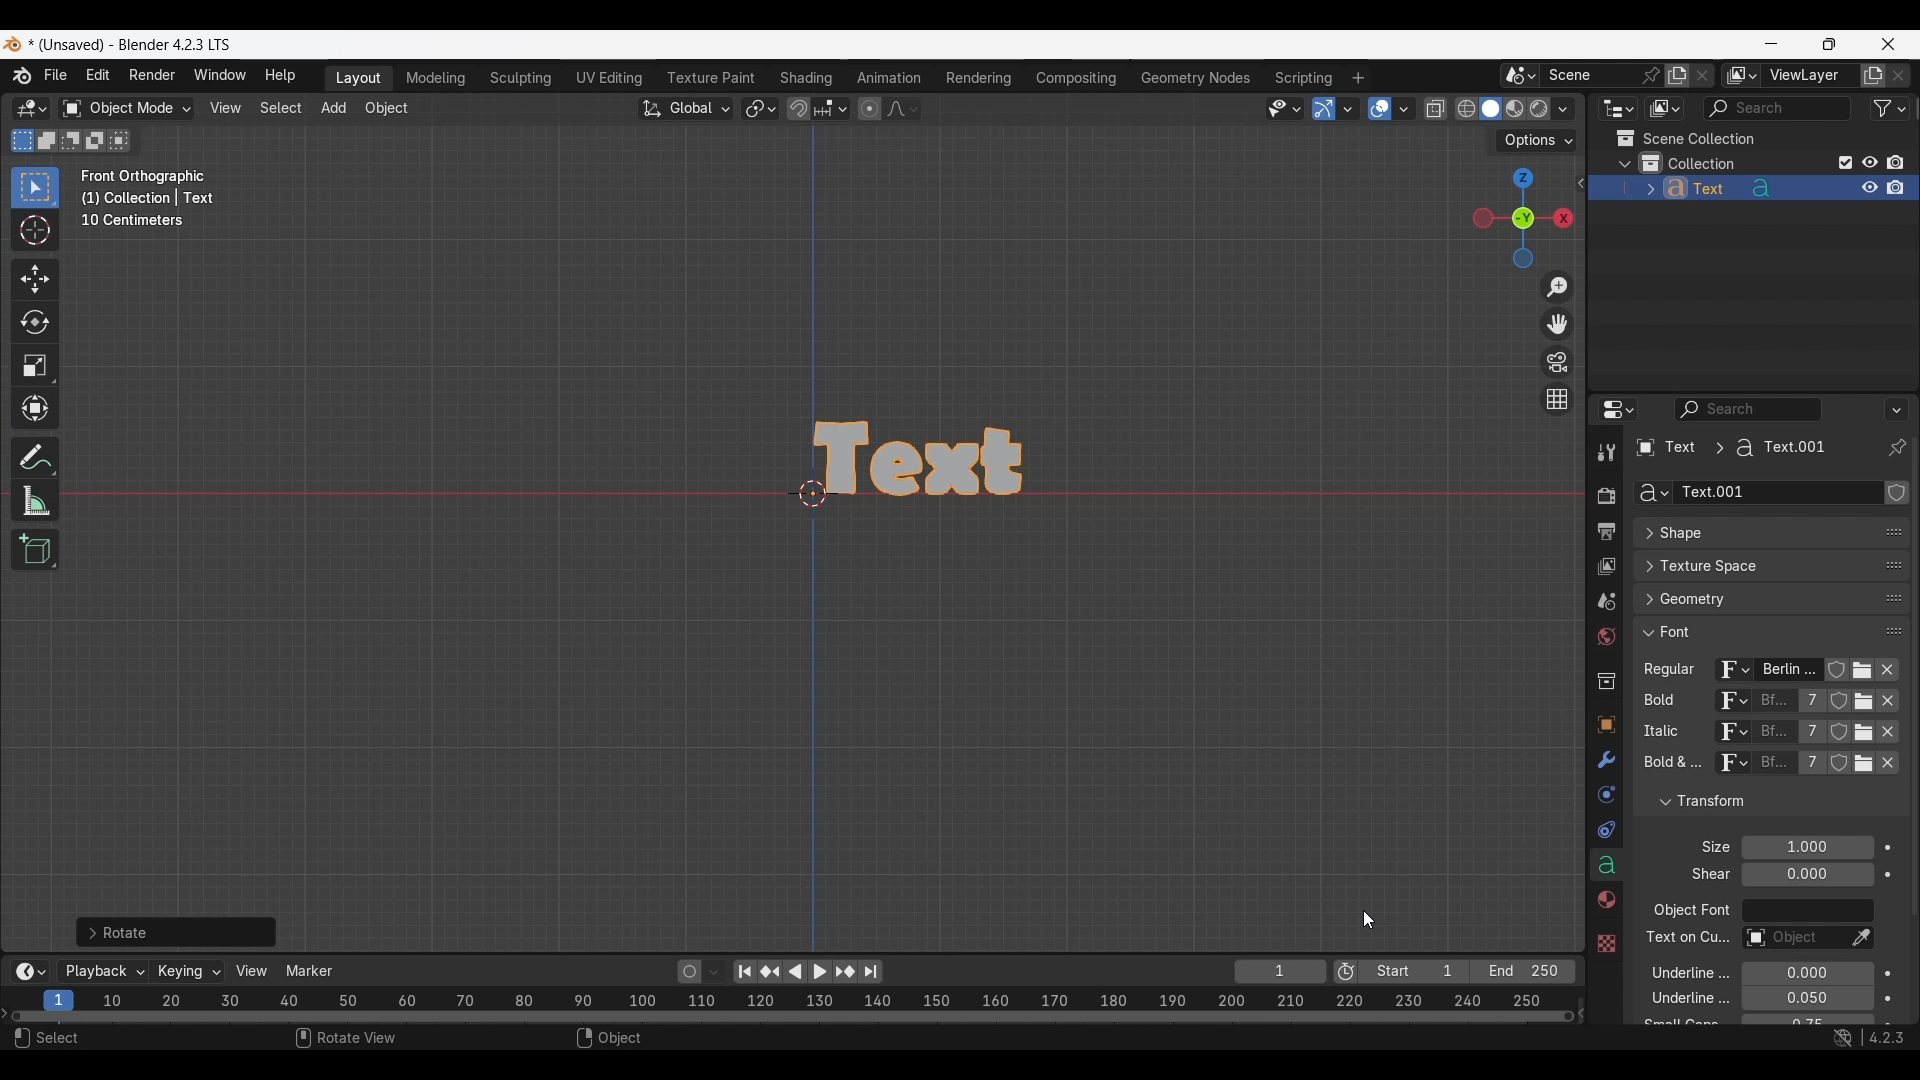  What do you see at coordinates (808, 78) in the screenshot?
I see `Shading workspace ` at bounding box center [808, 78].